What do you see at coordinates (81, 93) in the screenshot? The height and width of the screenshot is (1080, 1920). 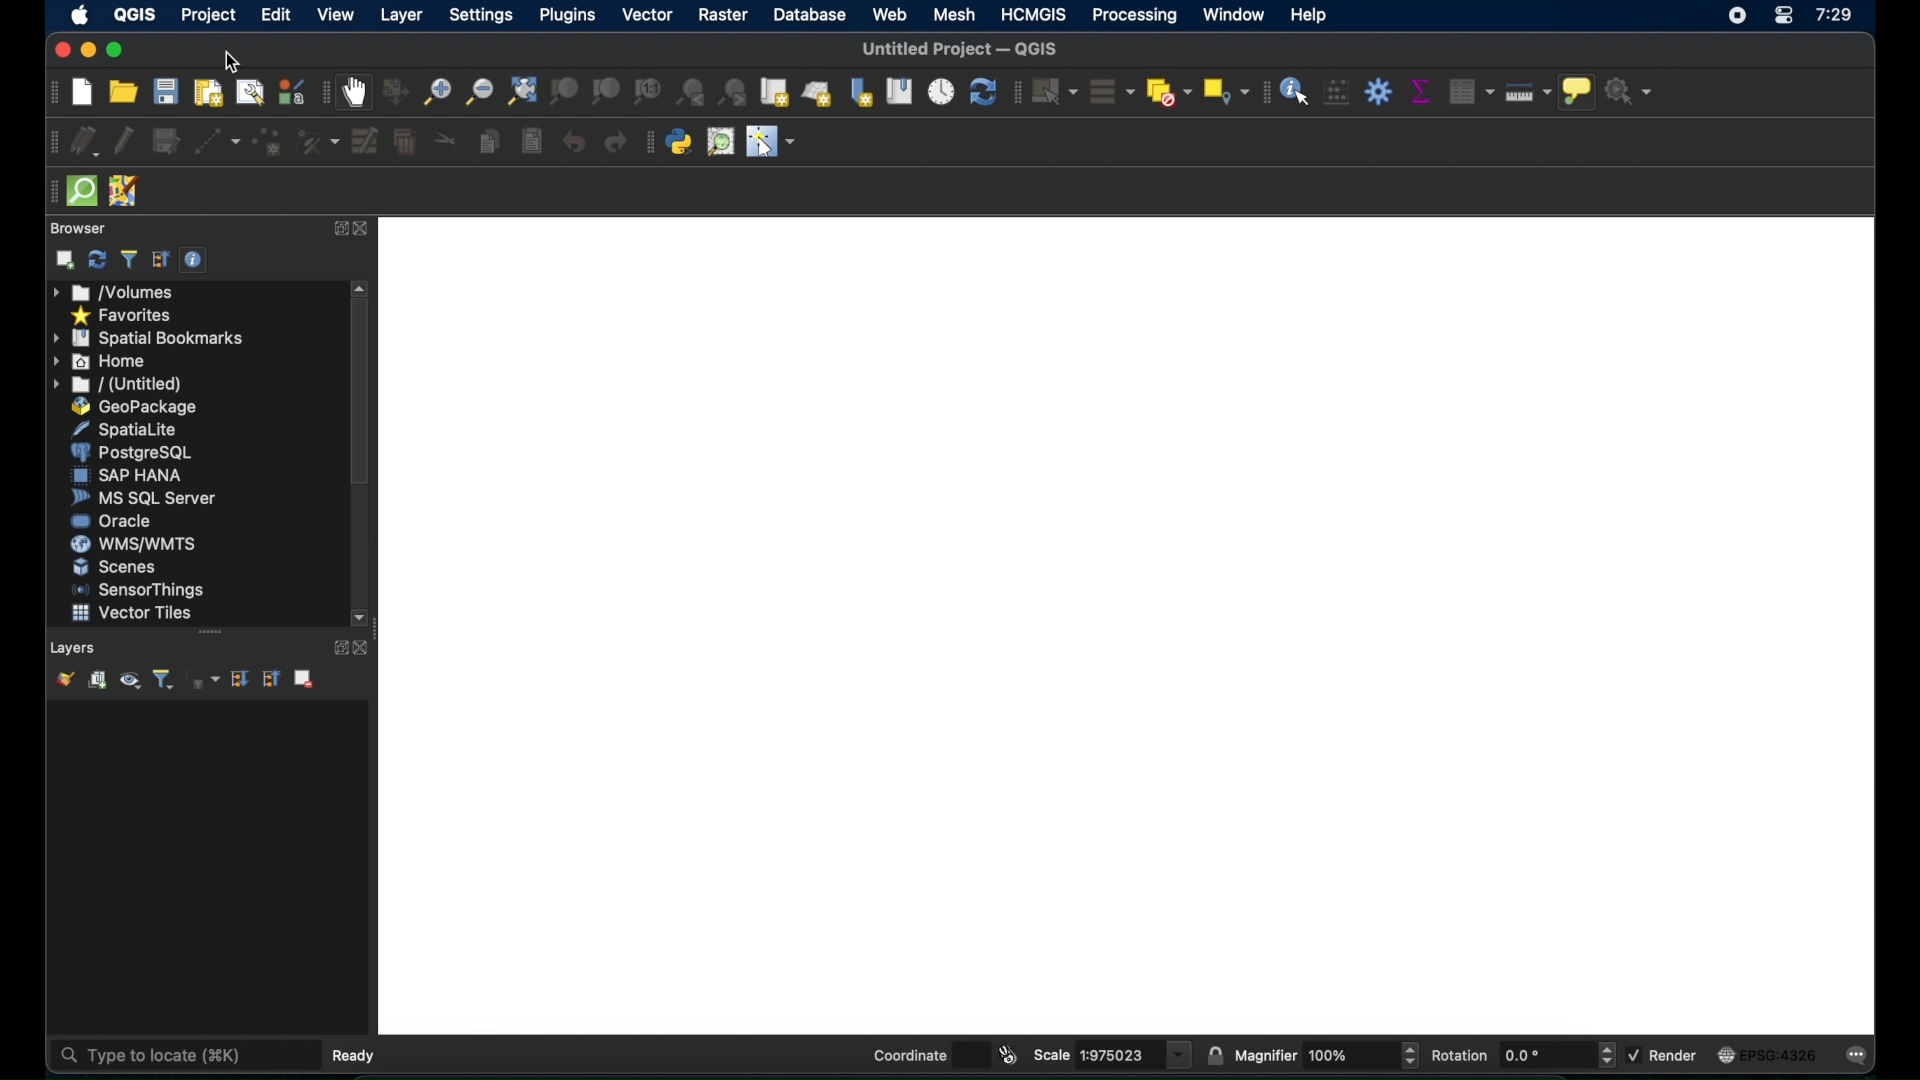 I see `new project` at bounding box center [81, 93].